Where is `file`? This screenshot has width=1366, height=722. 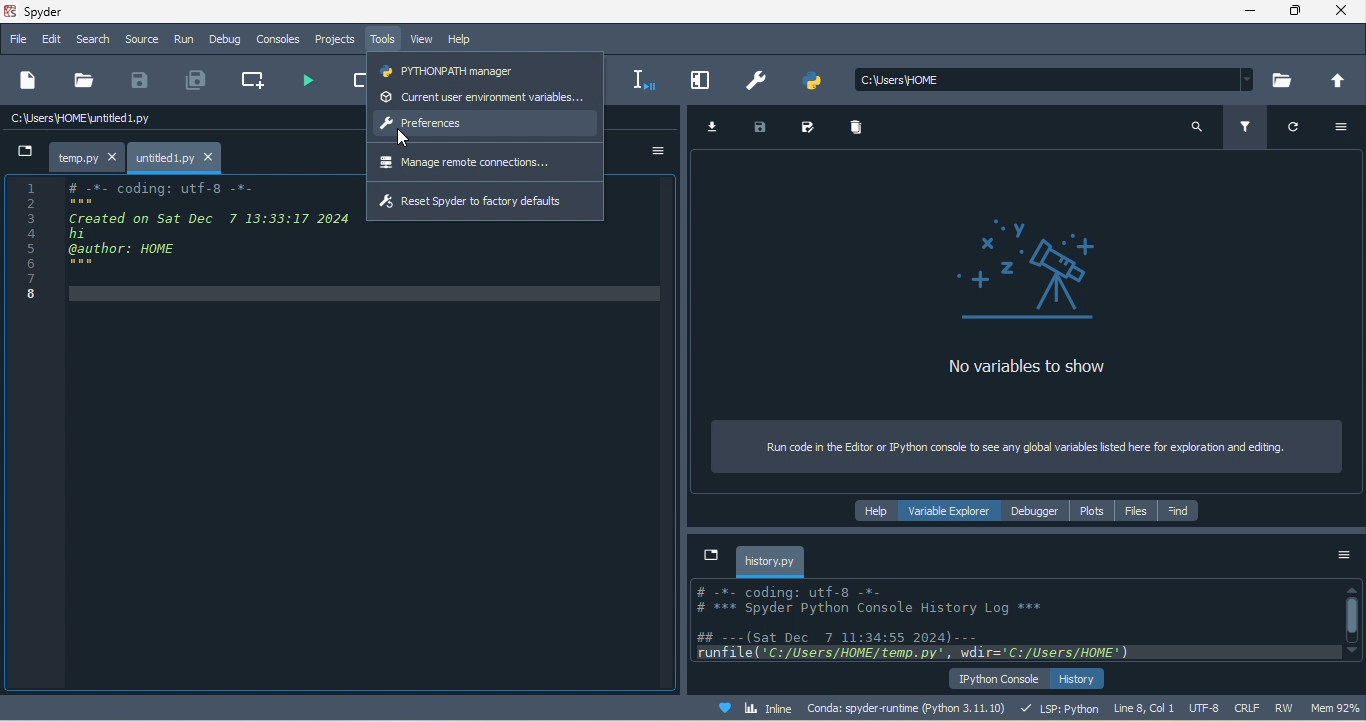 file is located at coordinates (17, 39).